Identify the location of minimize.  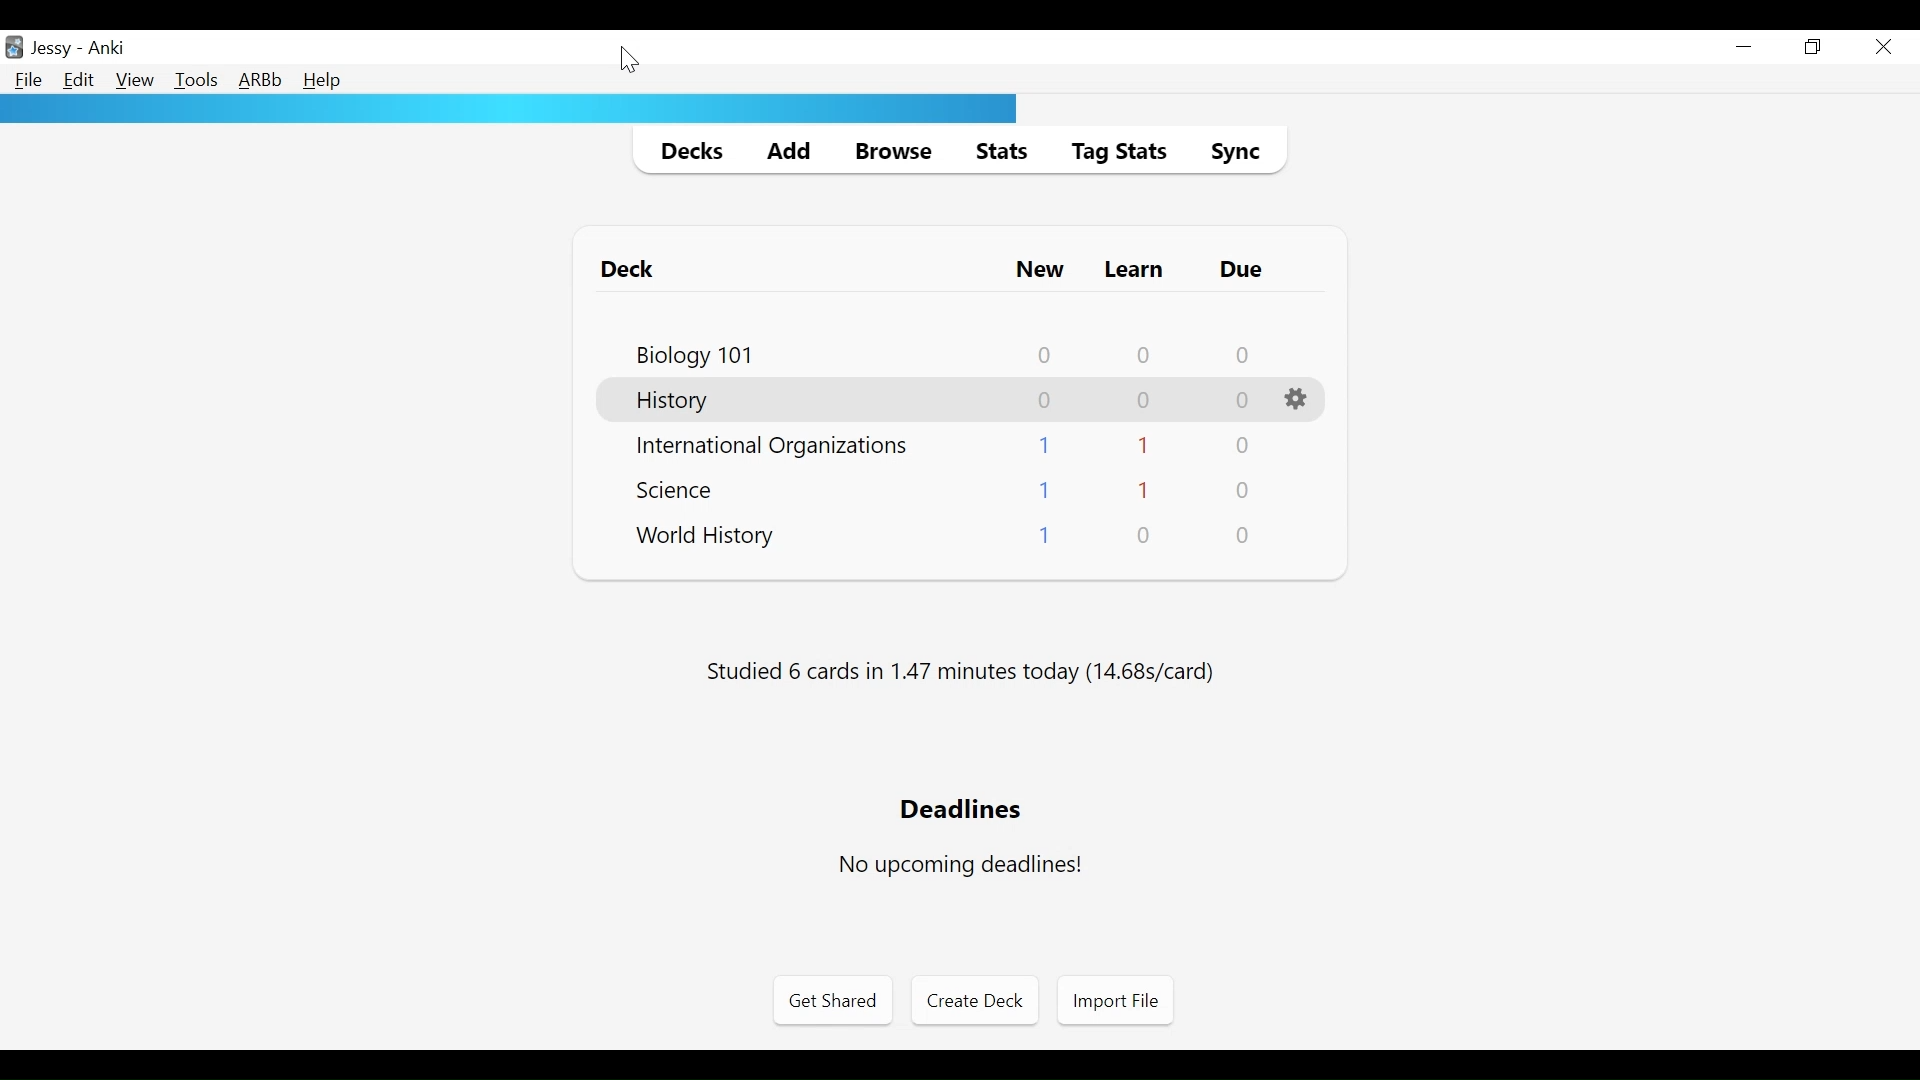
(1745, 46).